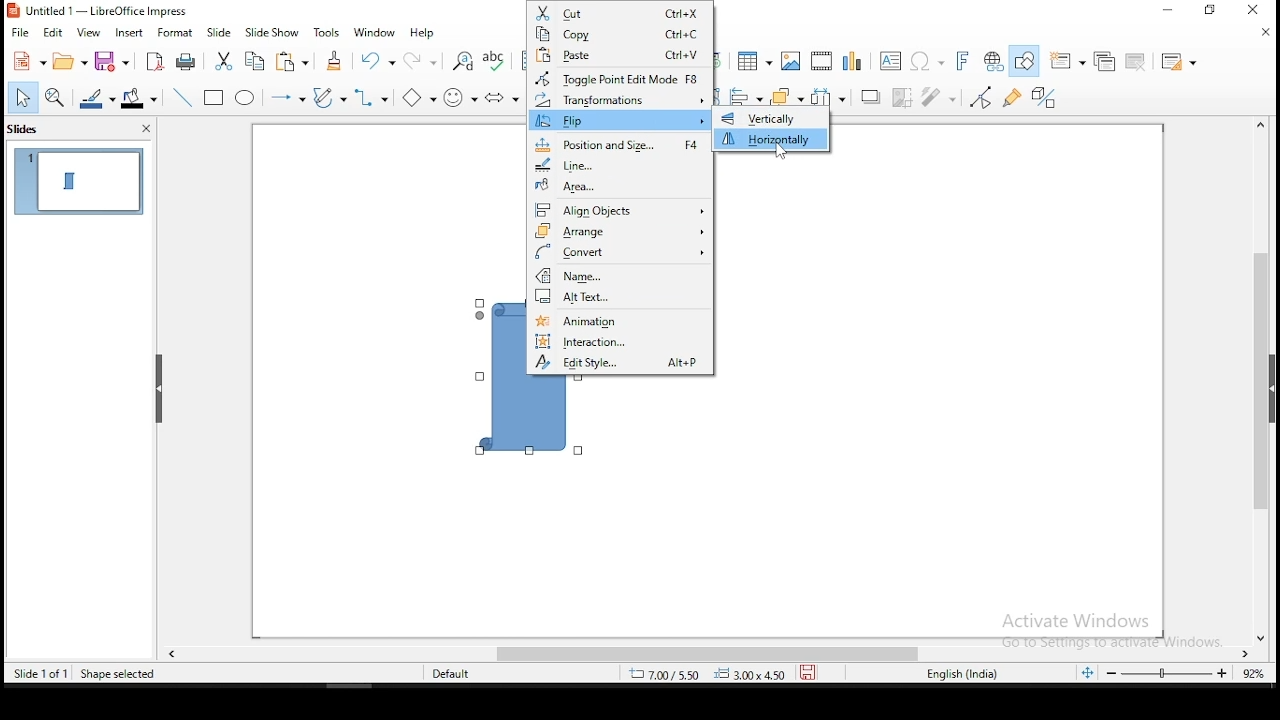 The image size is (1280, 720). What do you see at coordinates (750, 677) in the screenshot?
I see `0.00x0.00` at bounding box center [750, 677].